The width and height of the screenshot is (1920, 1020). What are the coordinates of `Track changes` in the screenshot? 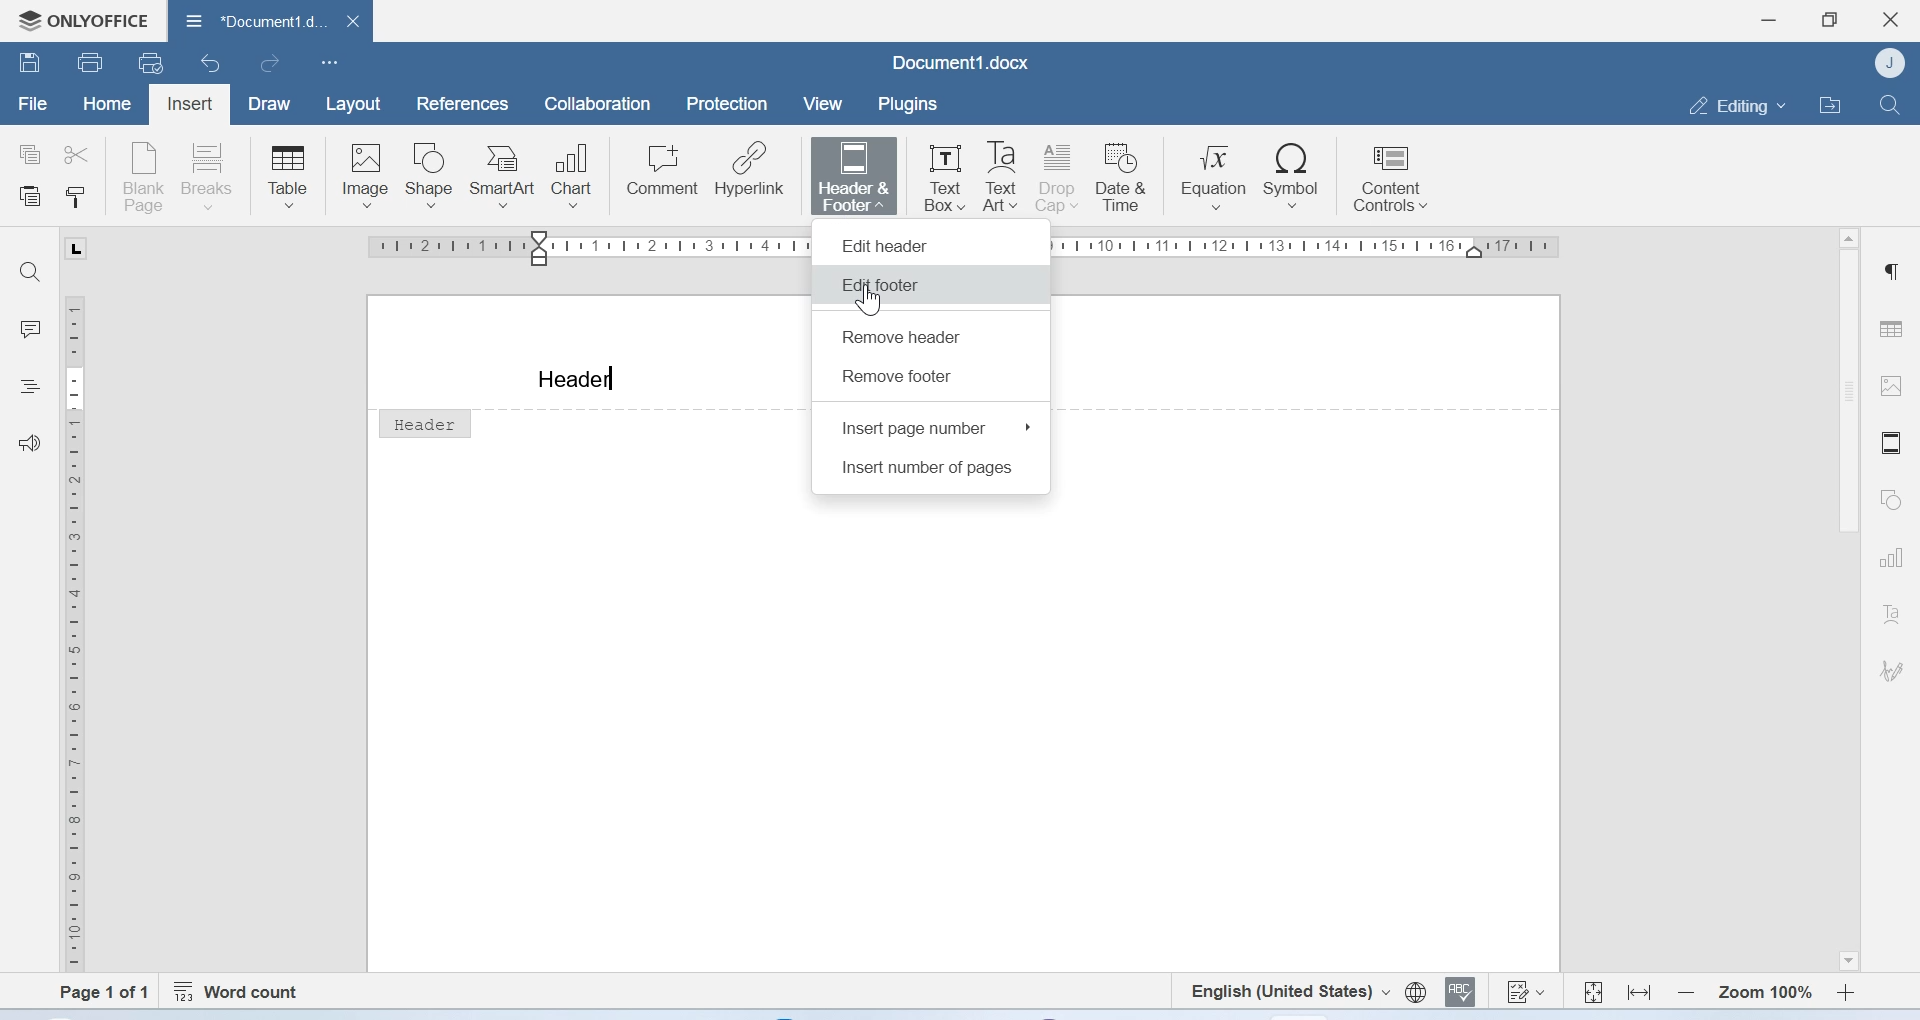 It's located at (1527, 994).